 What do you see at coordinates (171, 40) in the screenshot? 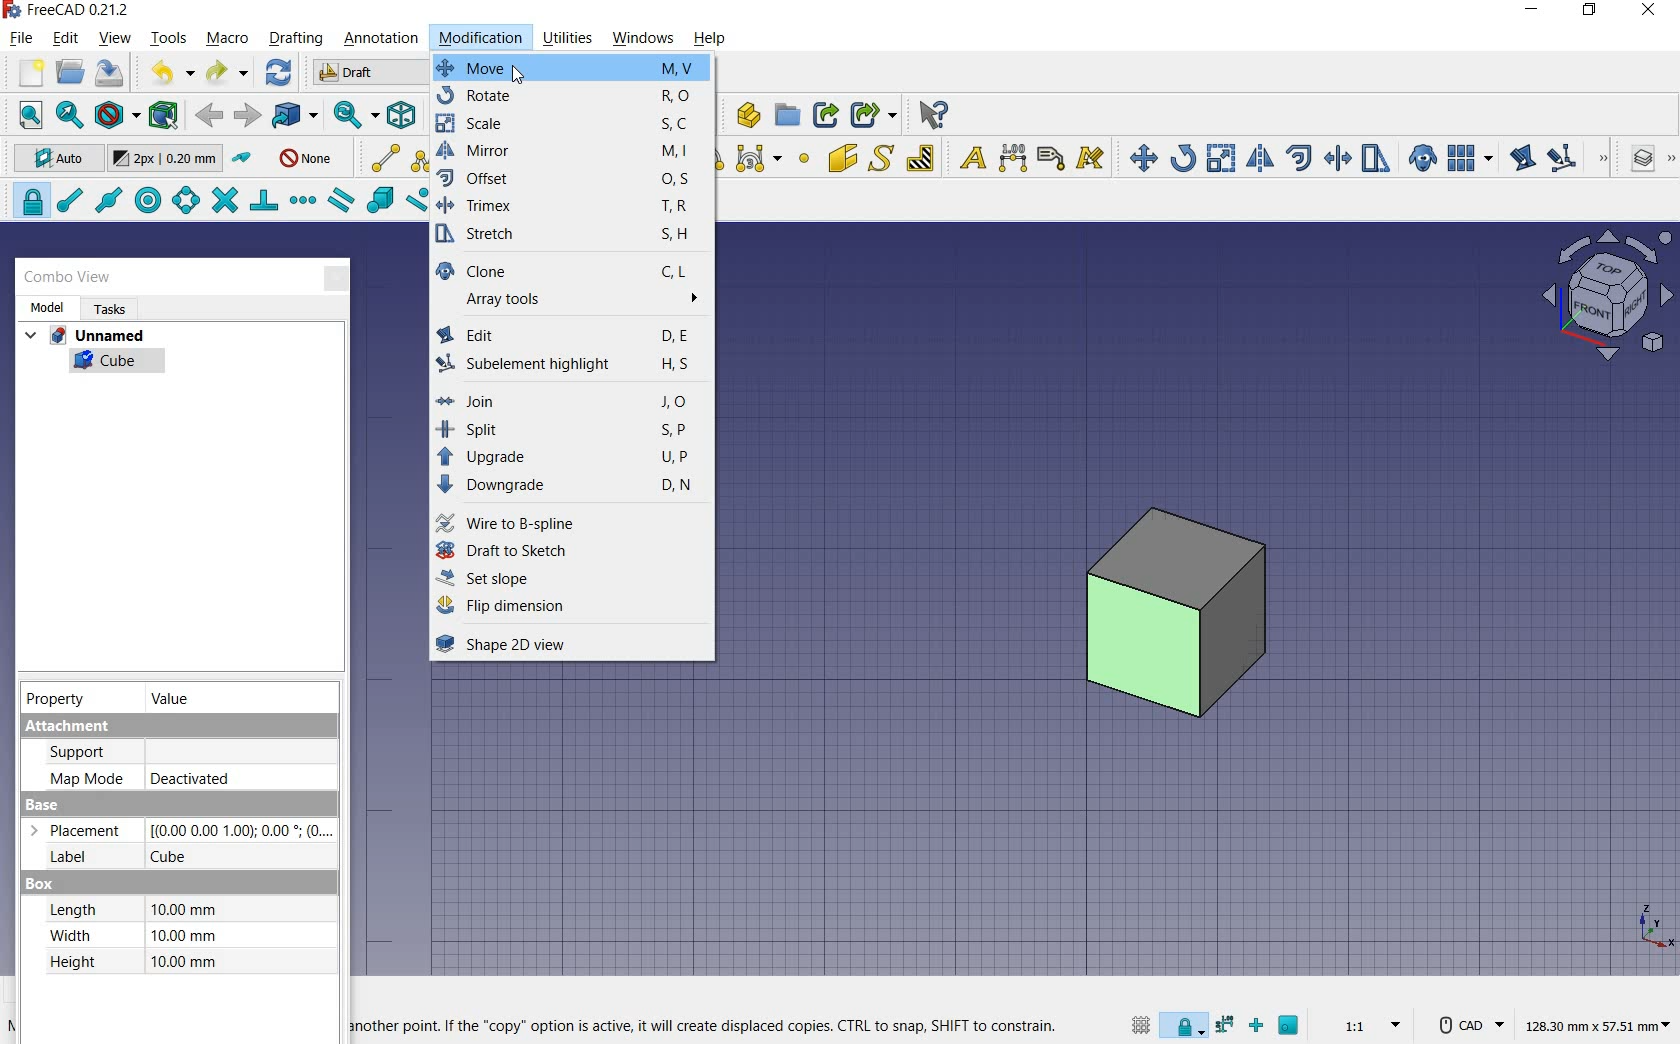
I see `tools` at bounding box center [171, 40].